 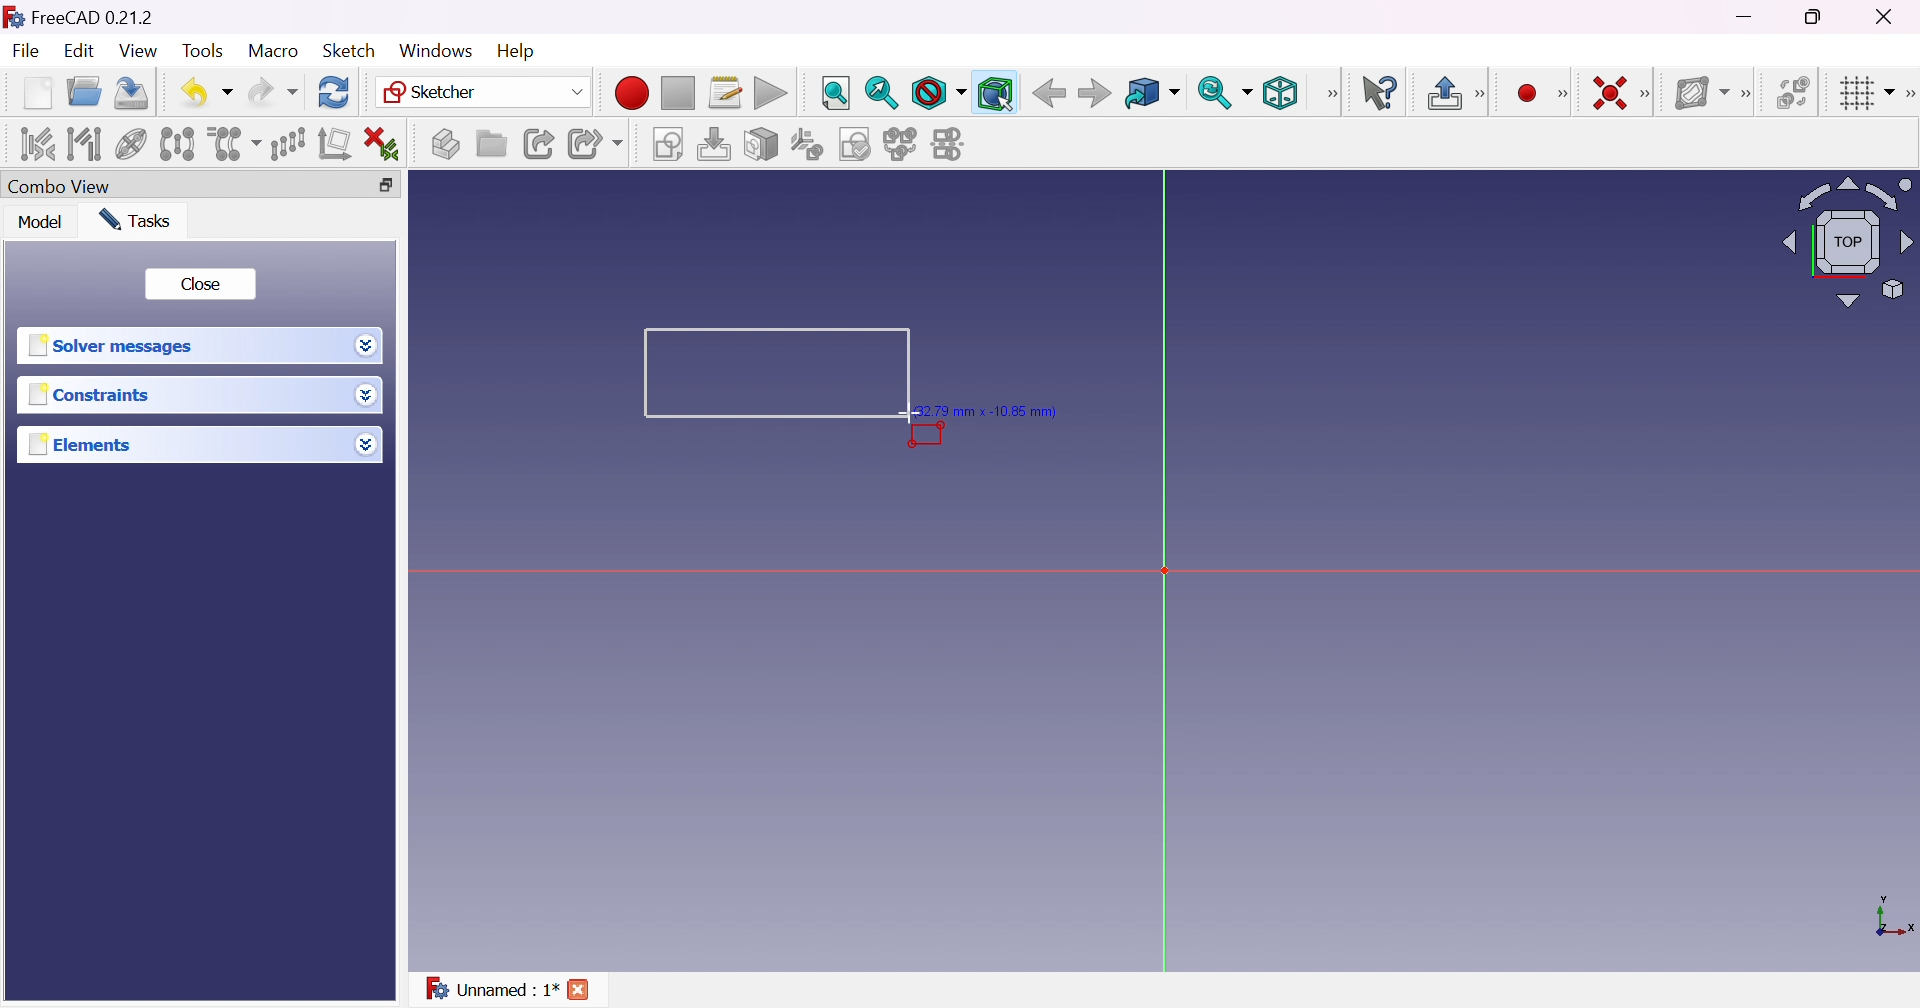 What do you see at coordinates (1442, 93) in the screenshot?
I see `Leave sketch` at bounding box center [1442, 93].